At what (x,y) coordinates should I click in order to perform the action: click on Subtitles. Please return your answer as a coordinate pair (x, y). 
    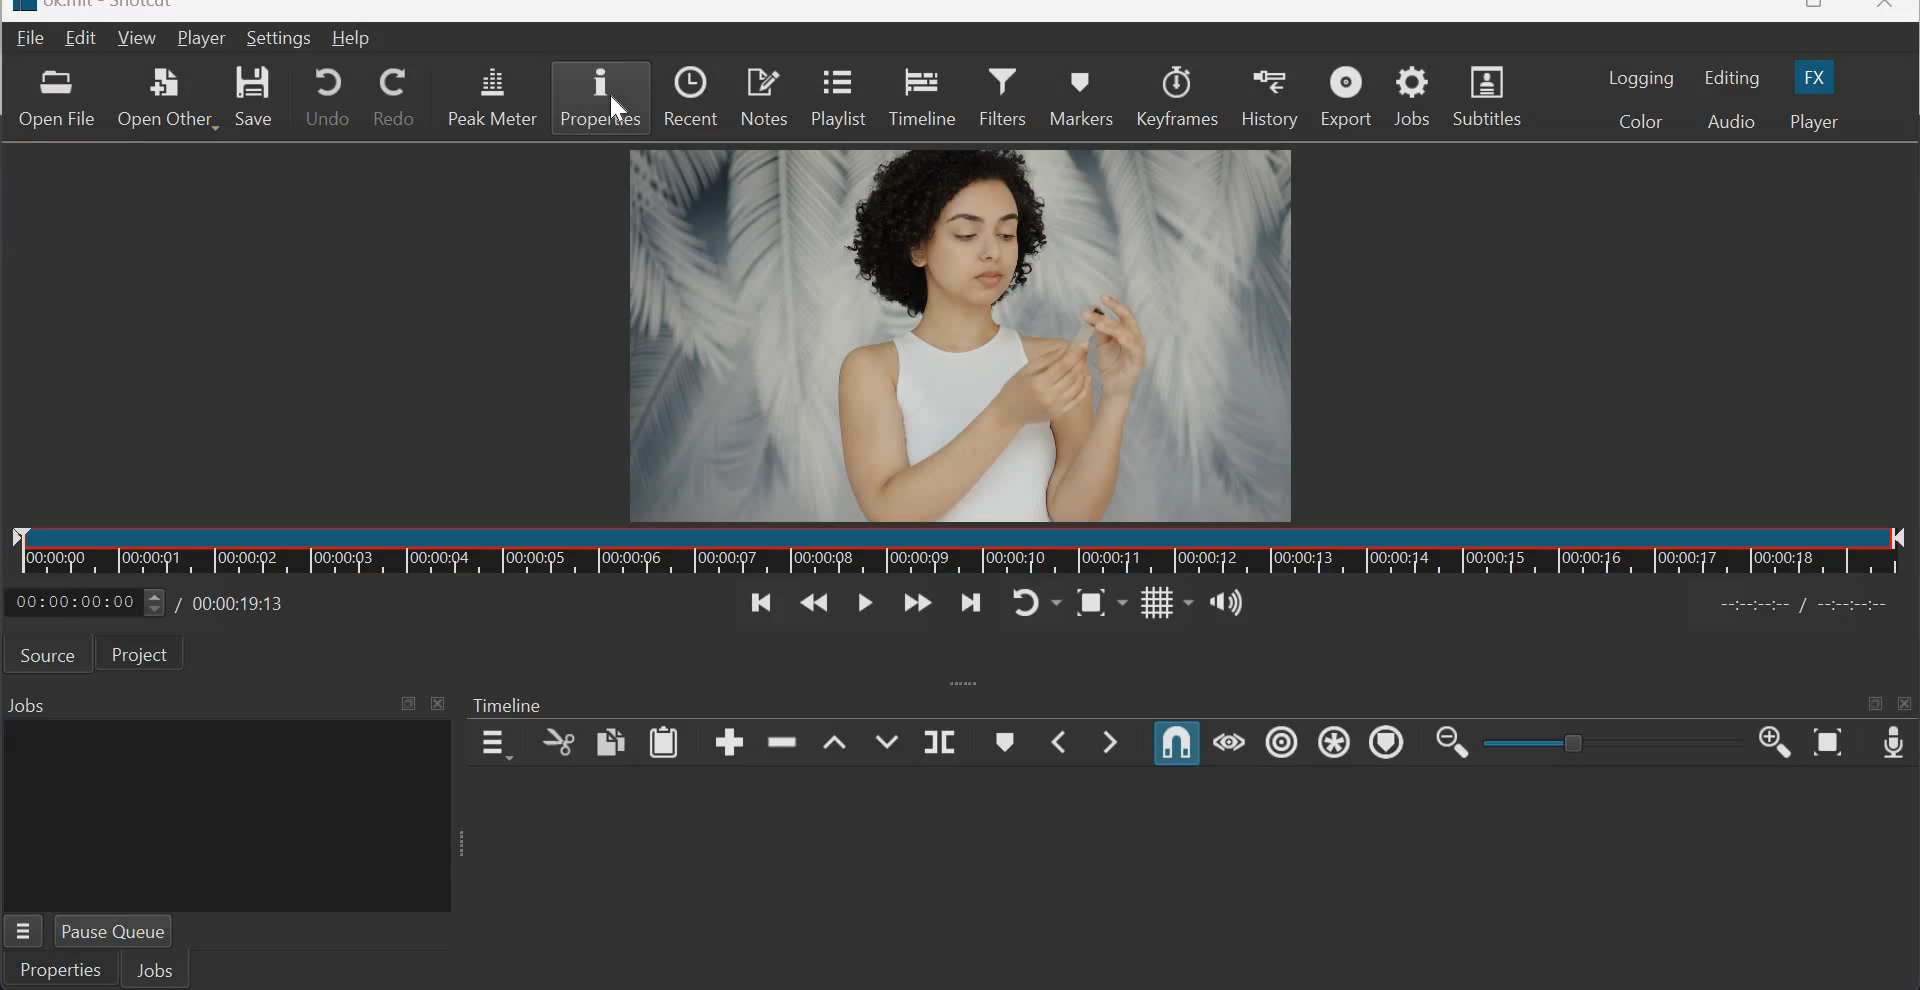
    Looking at the image, I should click on (1486, 94).